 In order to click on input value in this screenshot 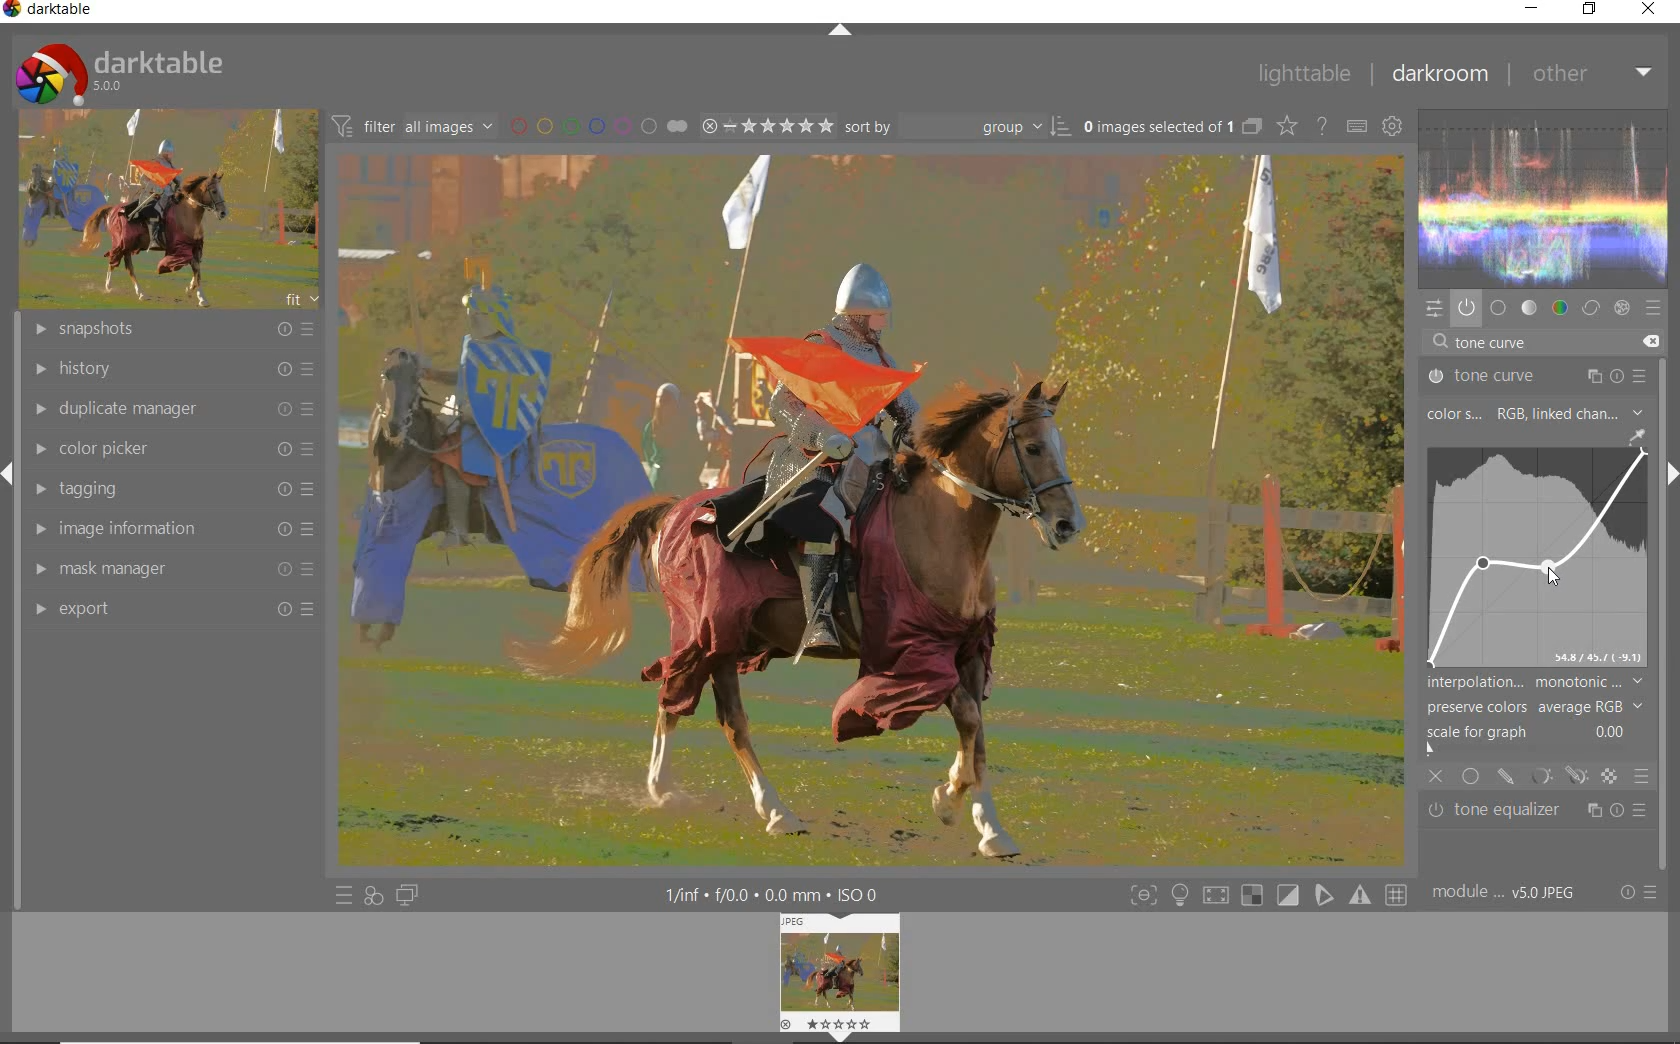, I will do `click(1495, 344)`.